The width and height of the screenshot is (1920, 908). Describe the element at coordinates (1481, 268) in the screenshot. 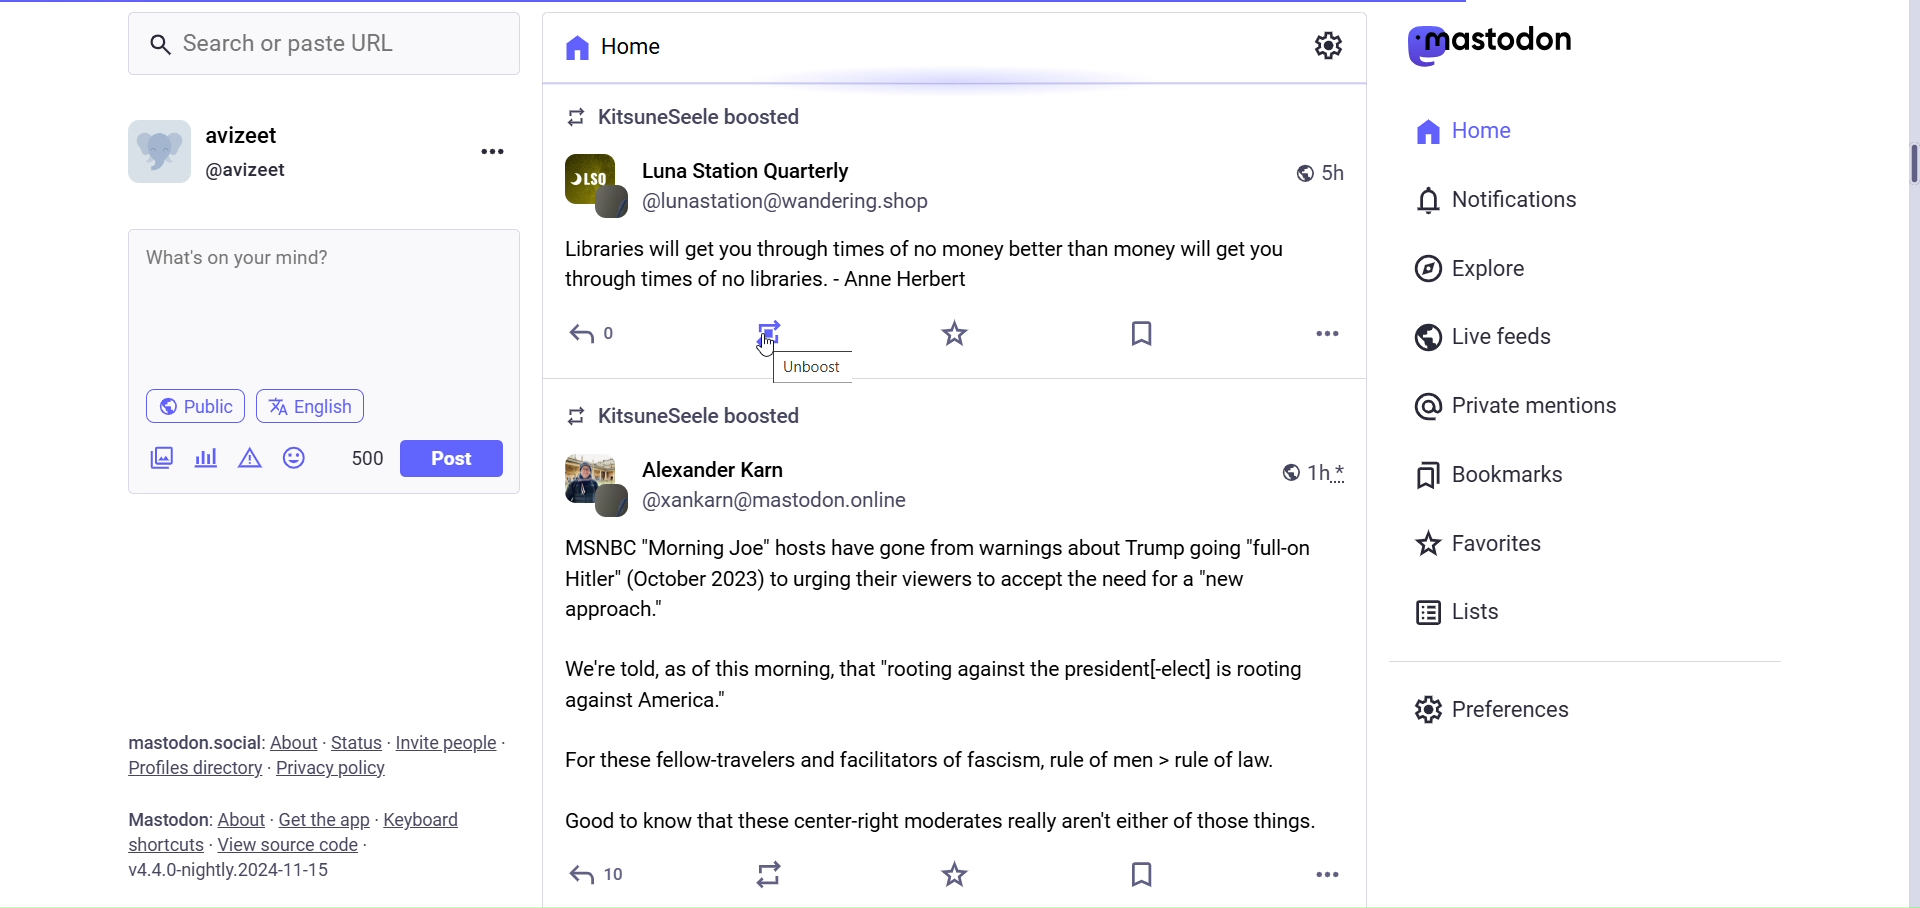

I see `Explore` at that location.